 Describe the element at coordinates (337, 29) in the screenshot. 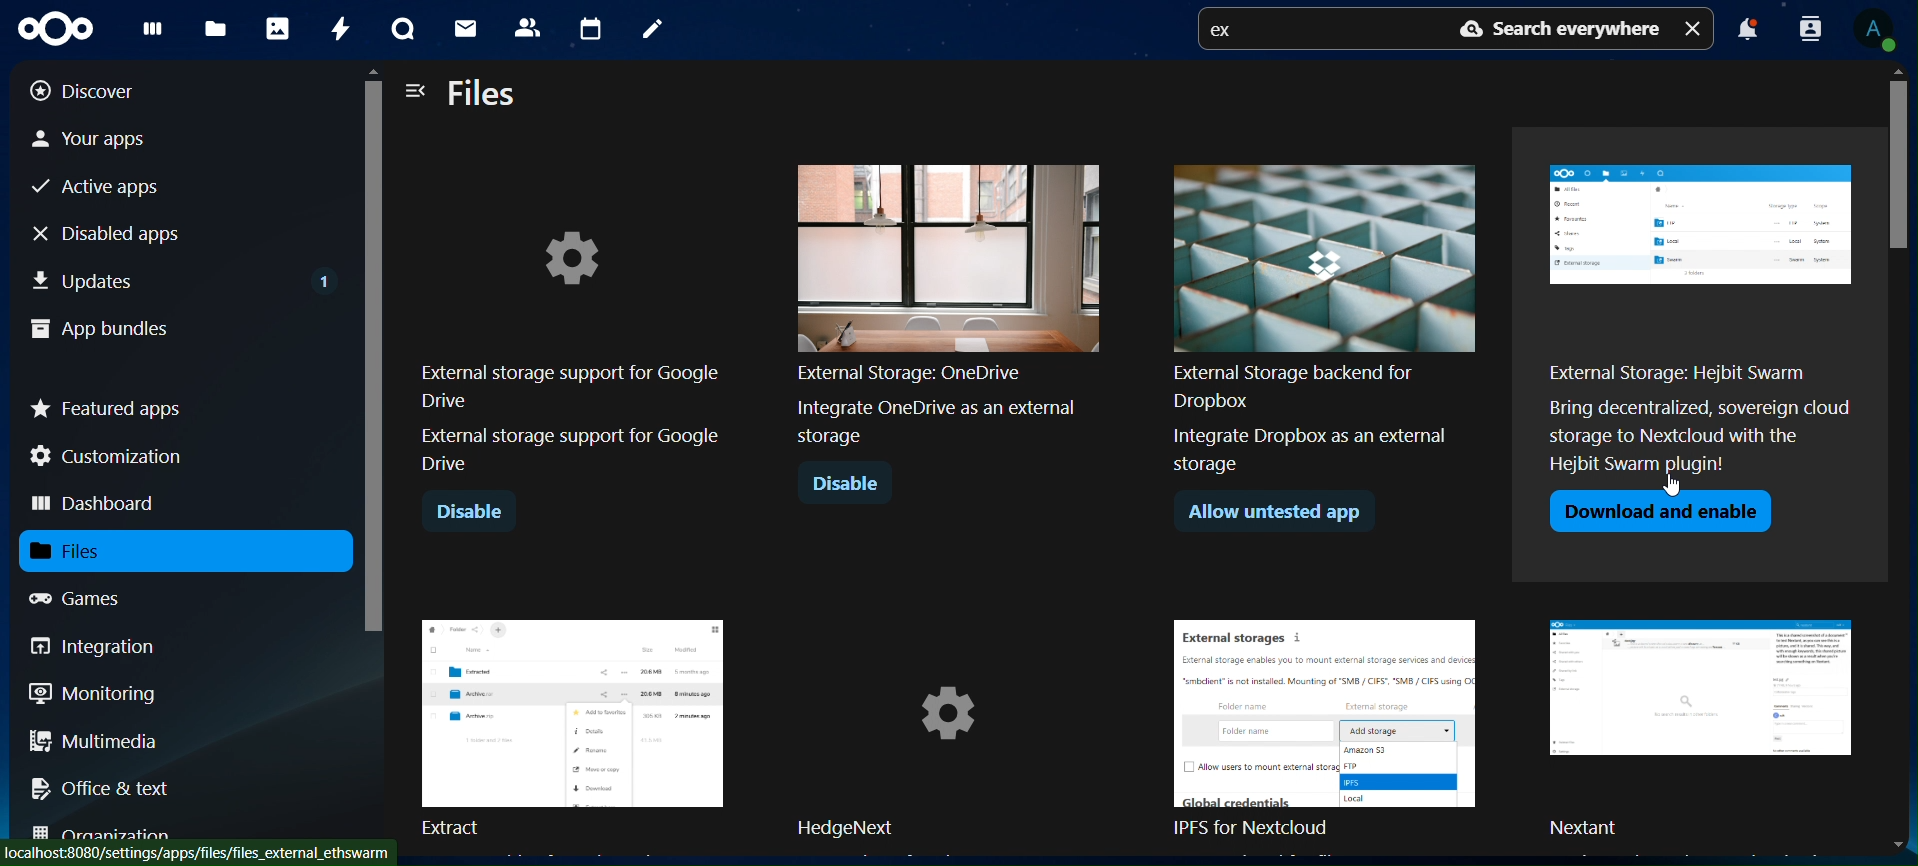

I see `activity` at that location.